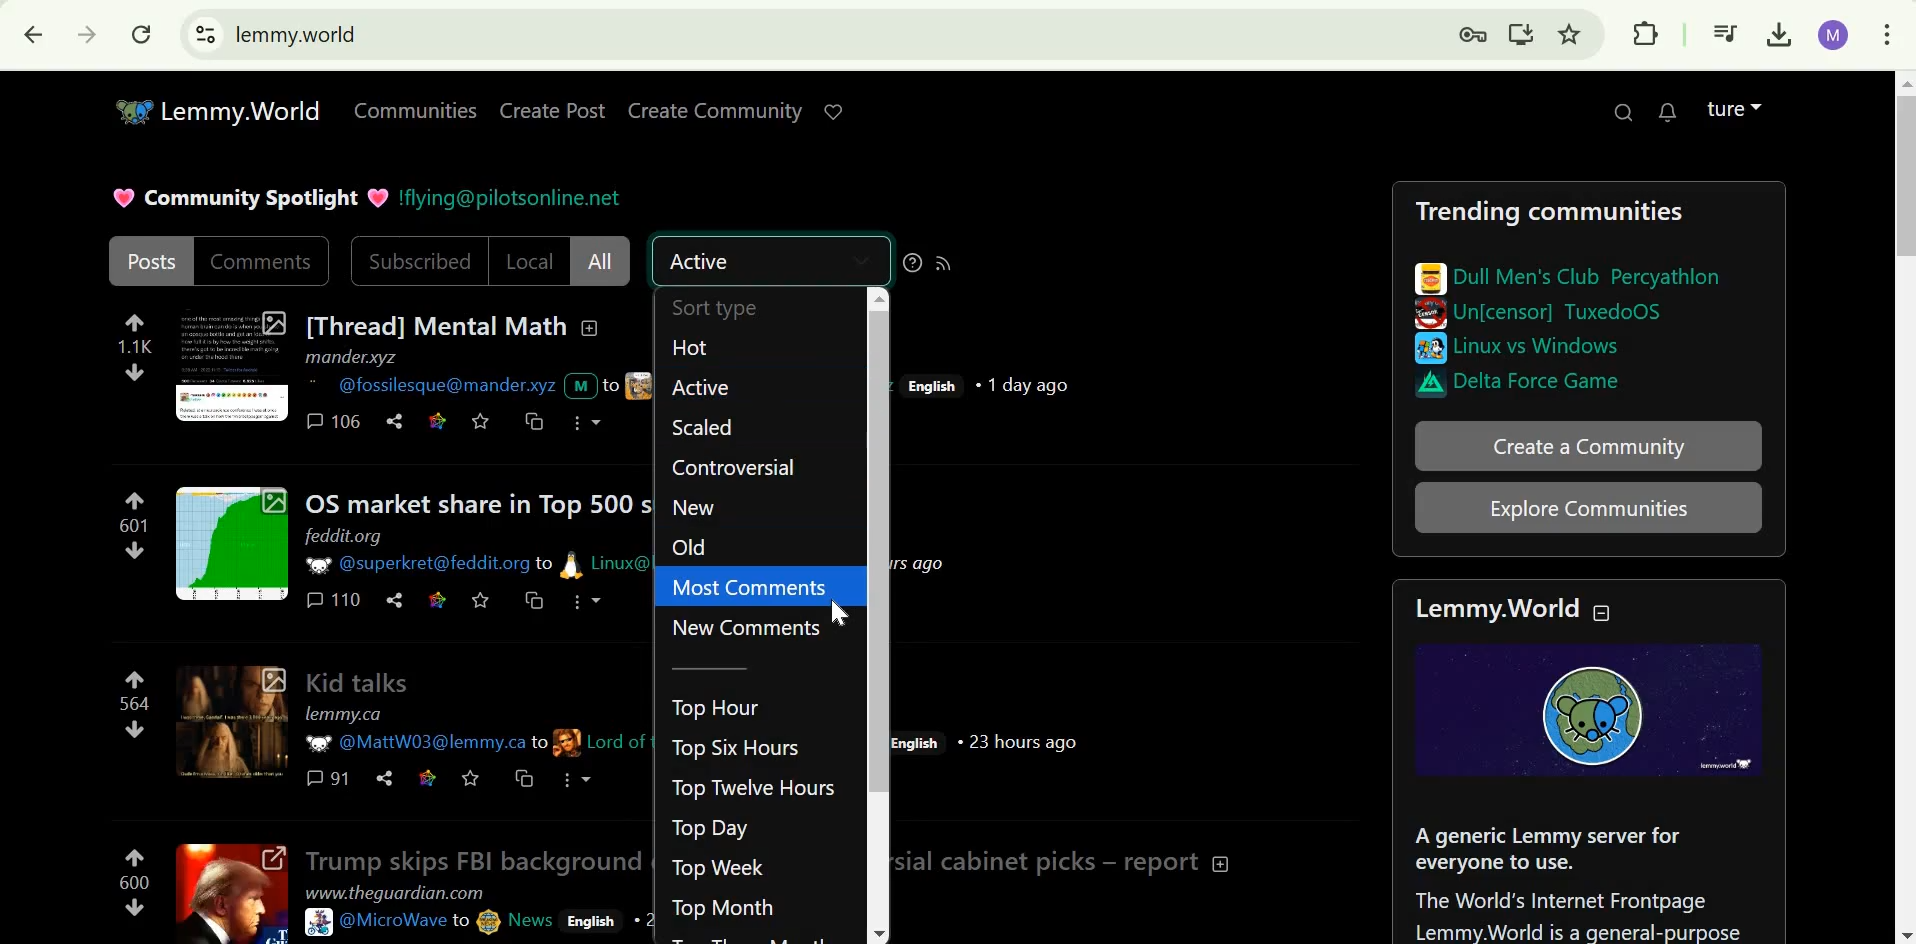 The image size is (1916, 944). What do you see at coordinates (530, 598) in the screenshot?
I see `cross-post` at bounding box center [530, 598].